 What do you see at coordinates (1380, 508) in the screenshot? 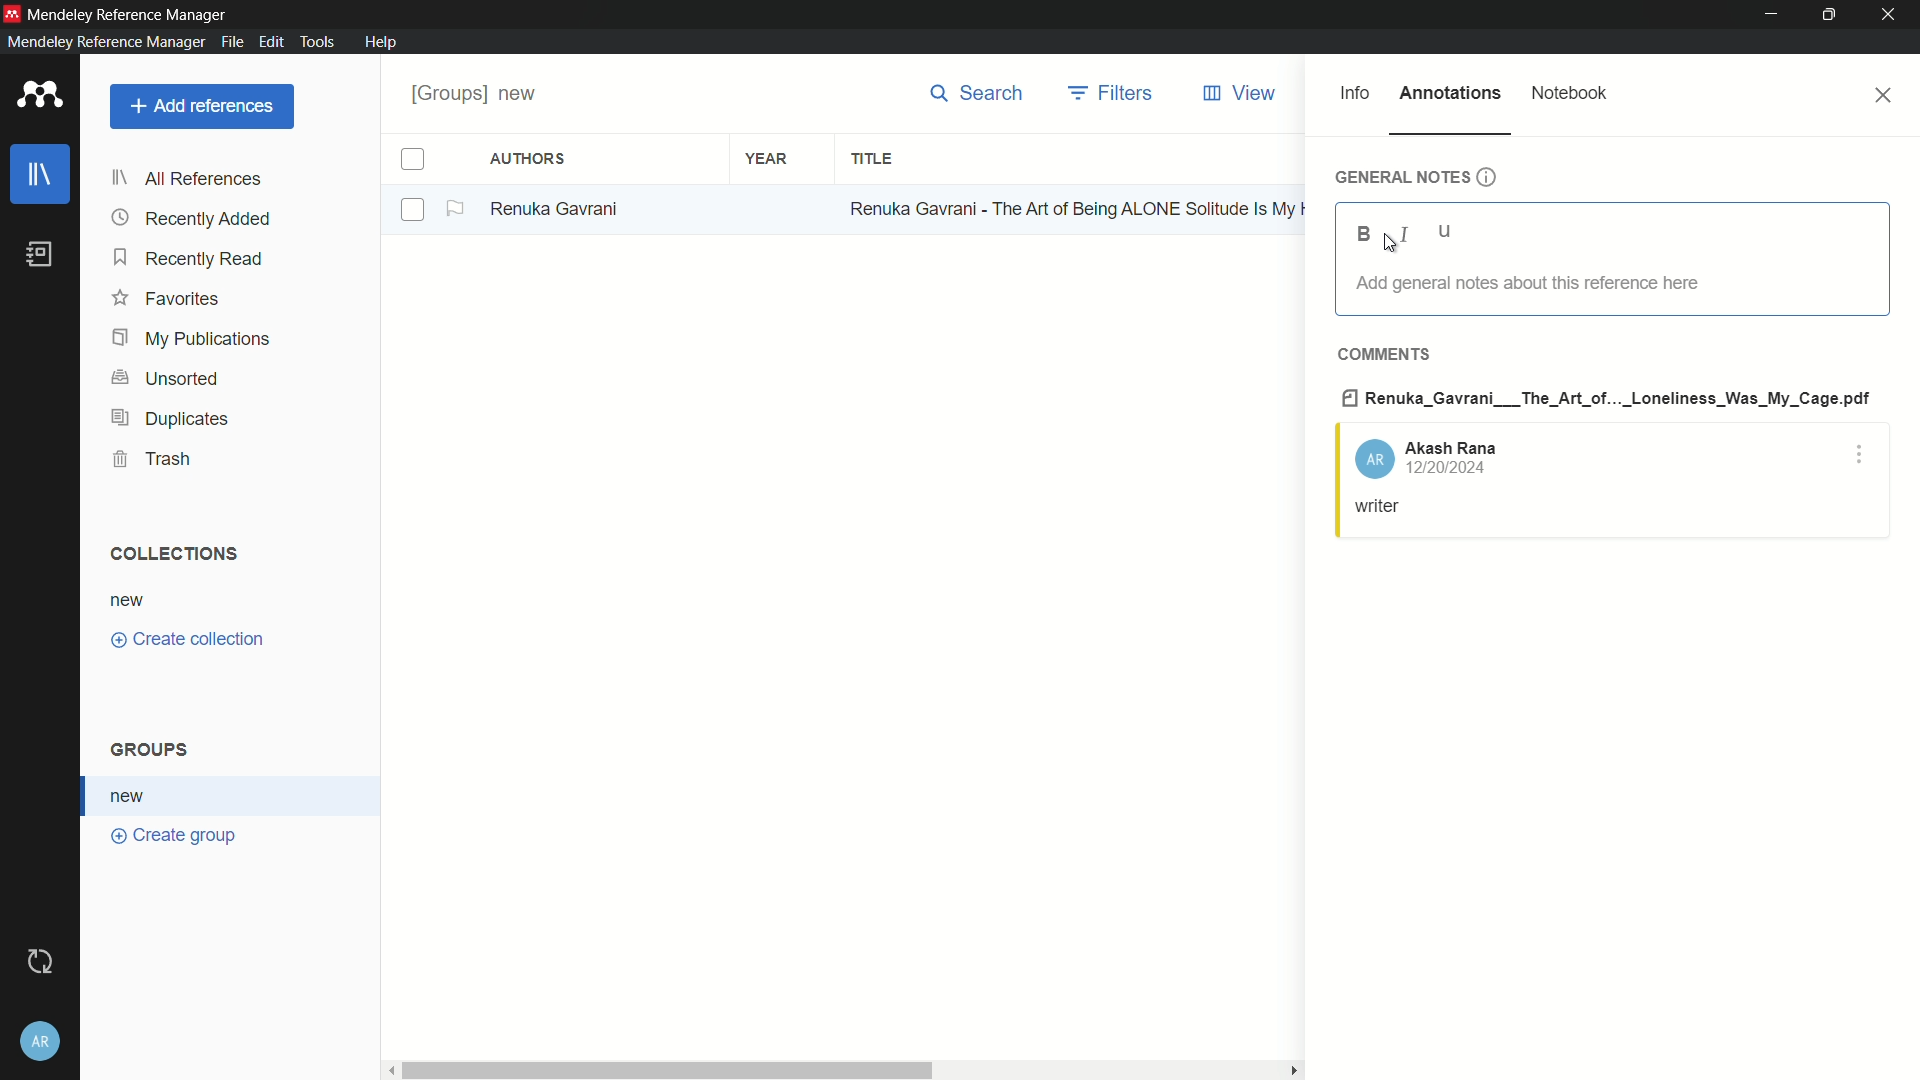
I see `note` at bounding box center [1380, 508].